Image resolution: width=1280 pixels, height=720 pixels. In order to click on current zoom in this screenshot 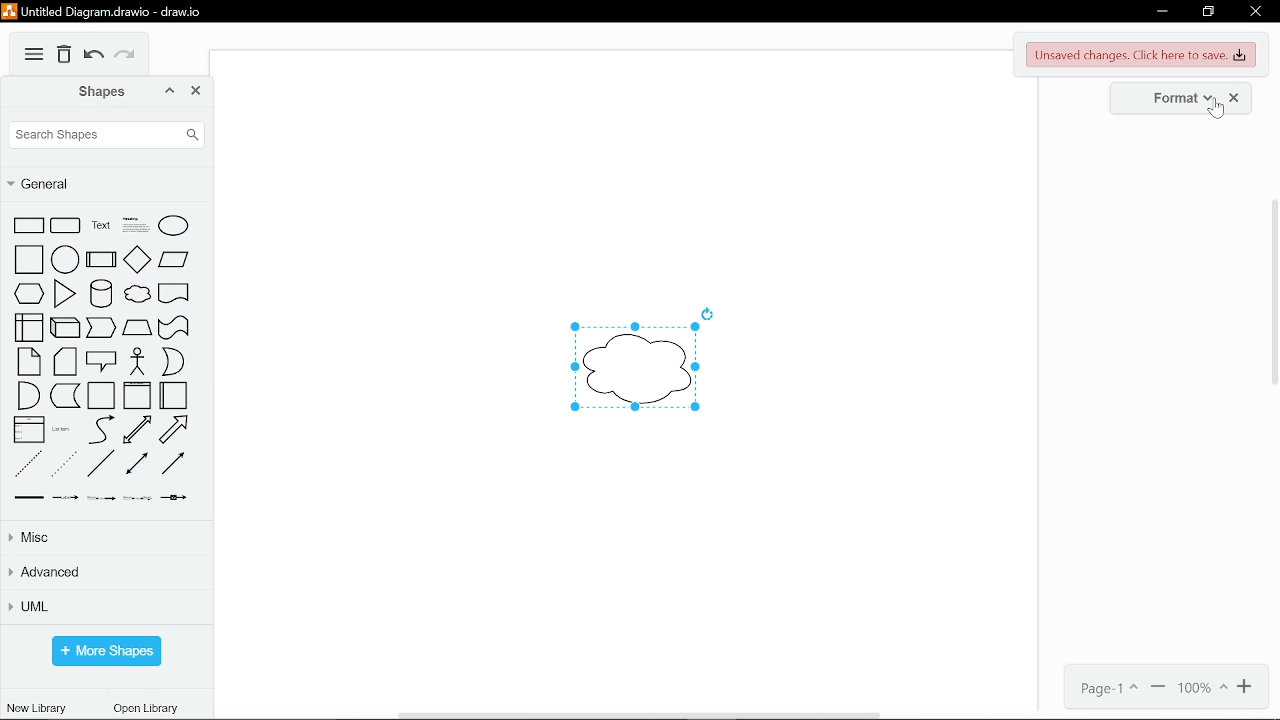, I will do `click(1202, 689)`.